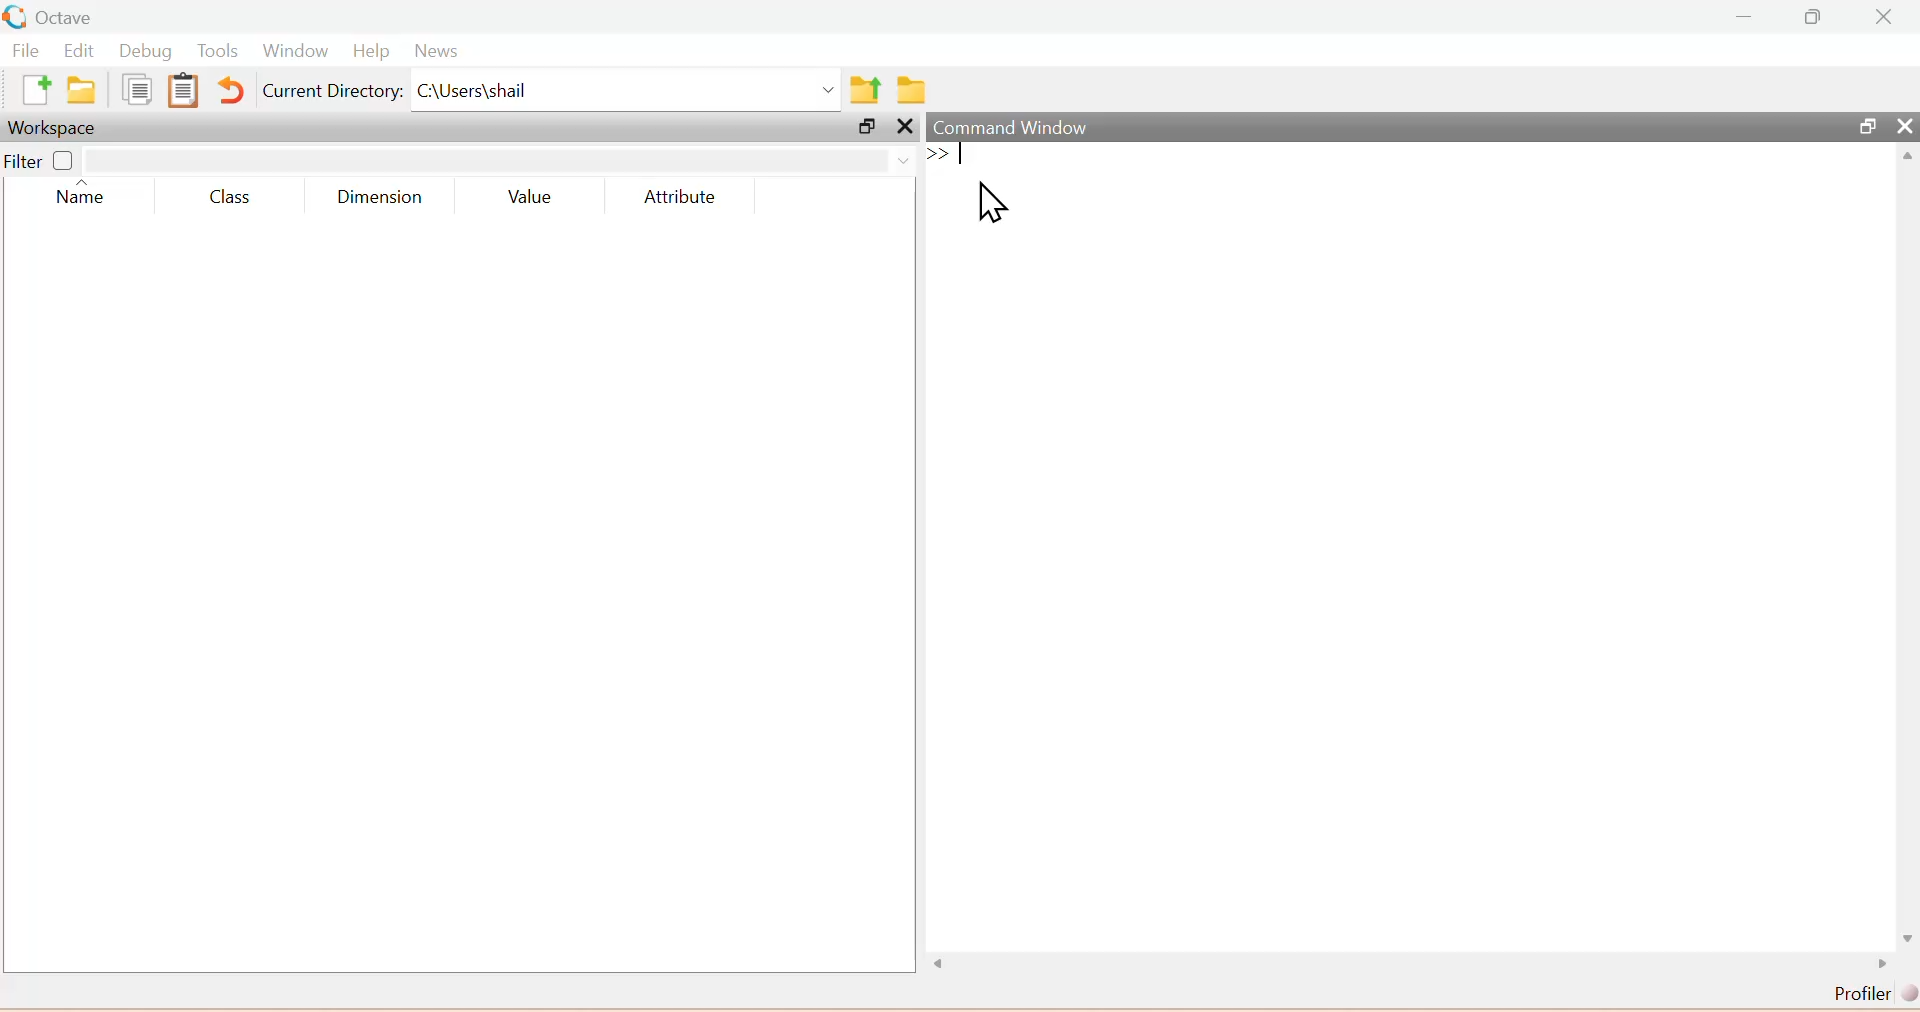  I want to click on search box, so click(485, 160).